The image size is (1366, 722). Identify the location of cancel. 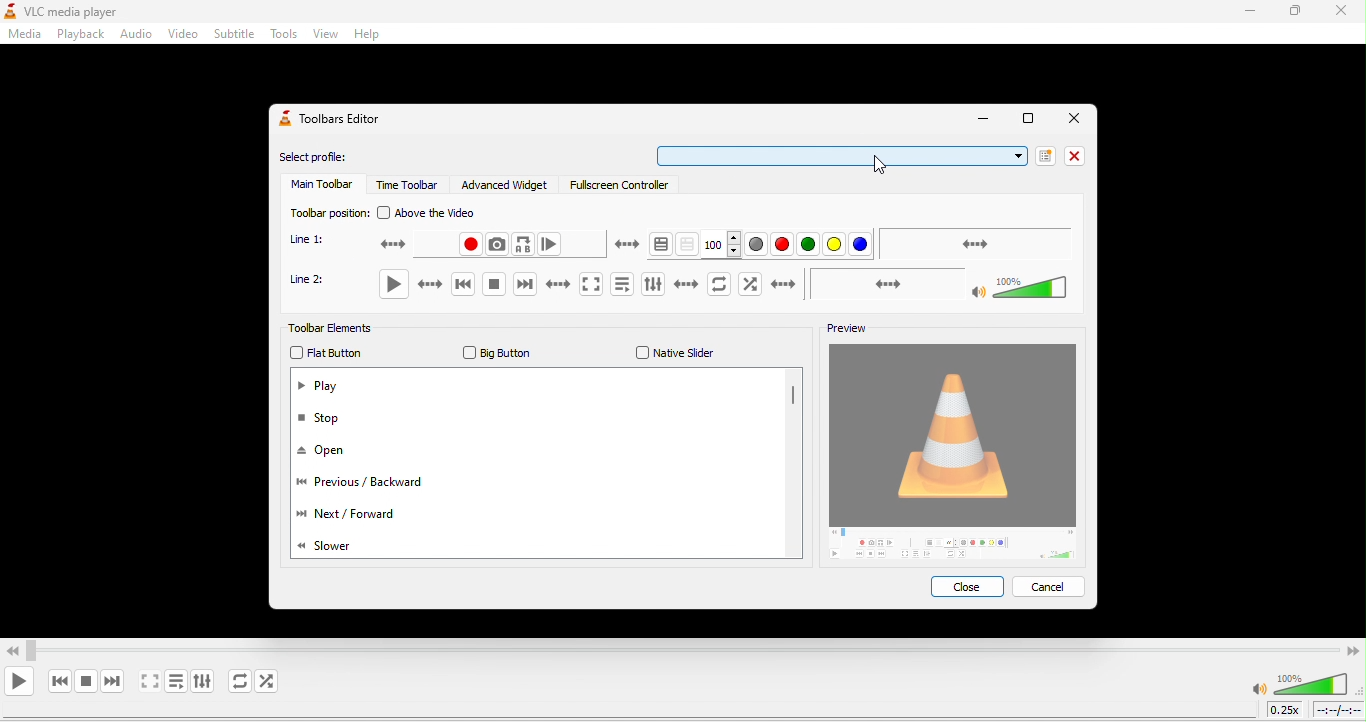
(1053, 586).